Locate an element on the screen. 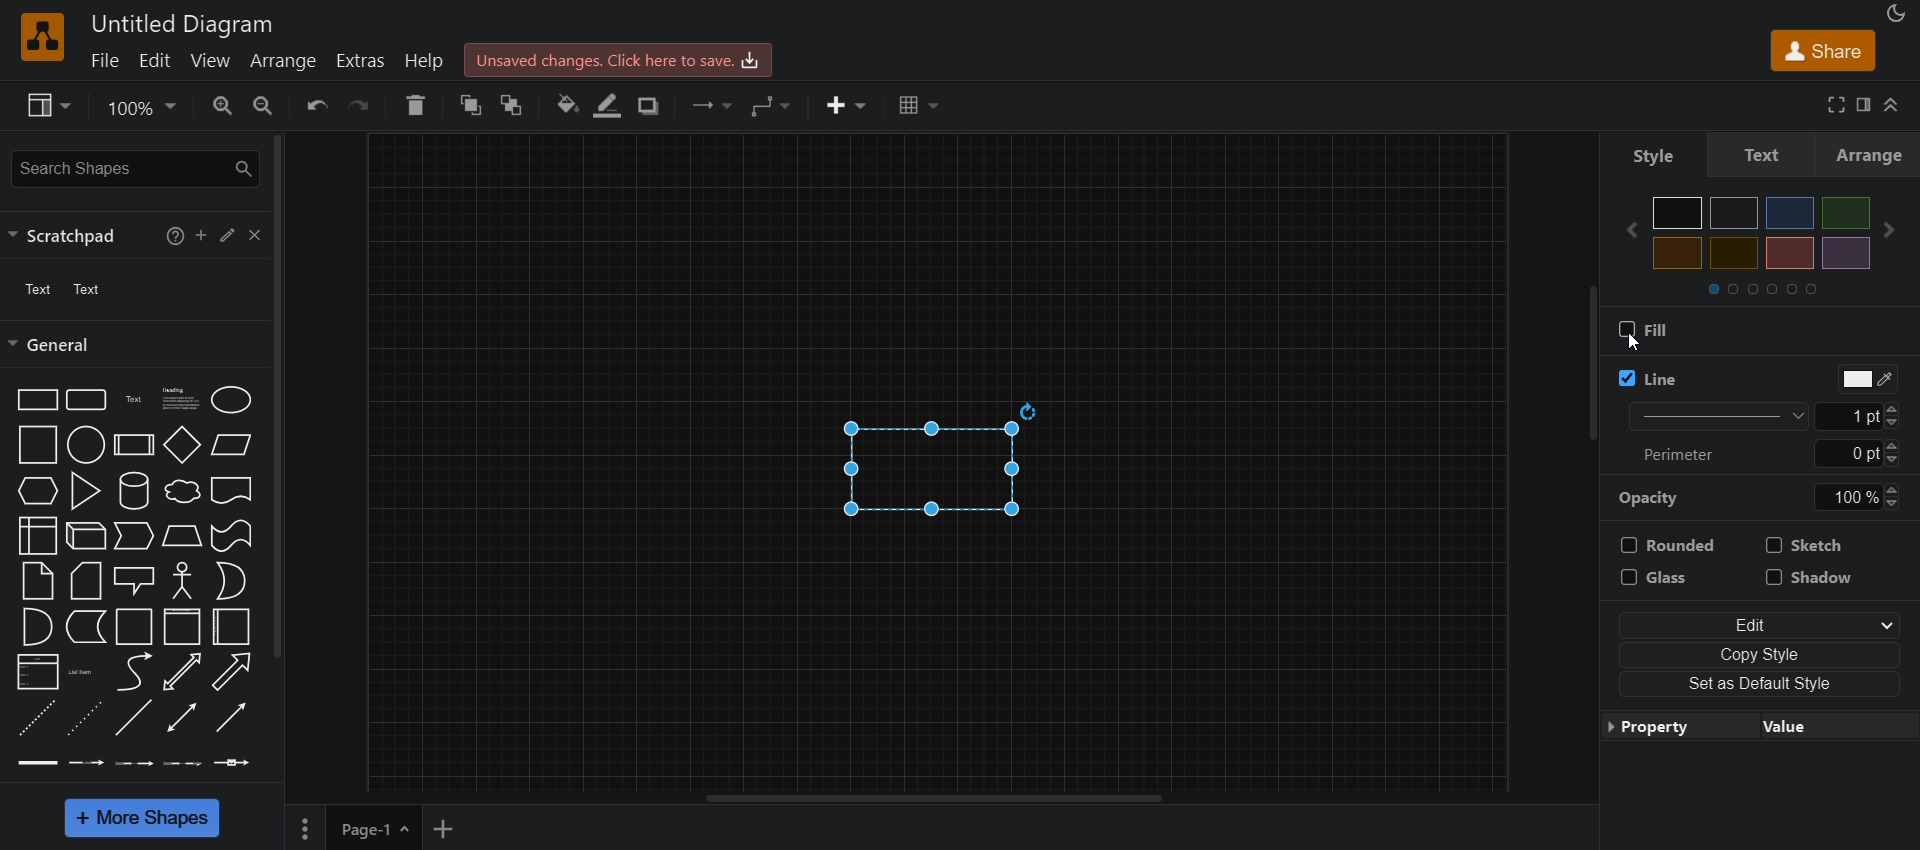 This screenshot has height=850, width=1920. rotate diagram is located at coordinates (1033, 410).